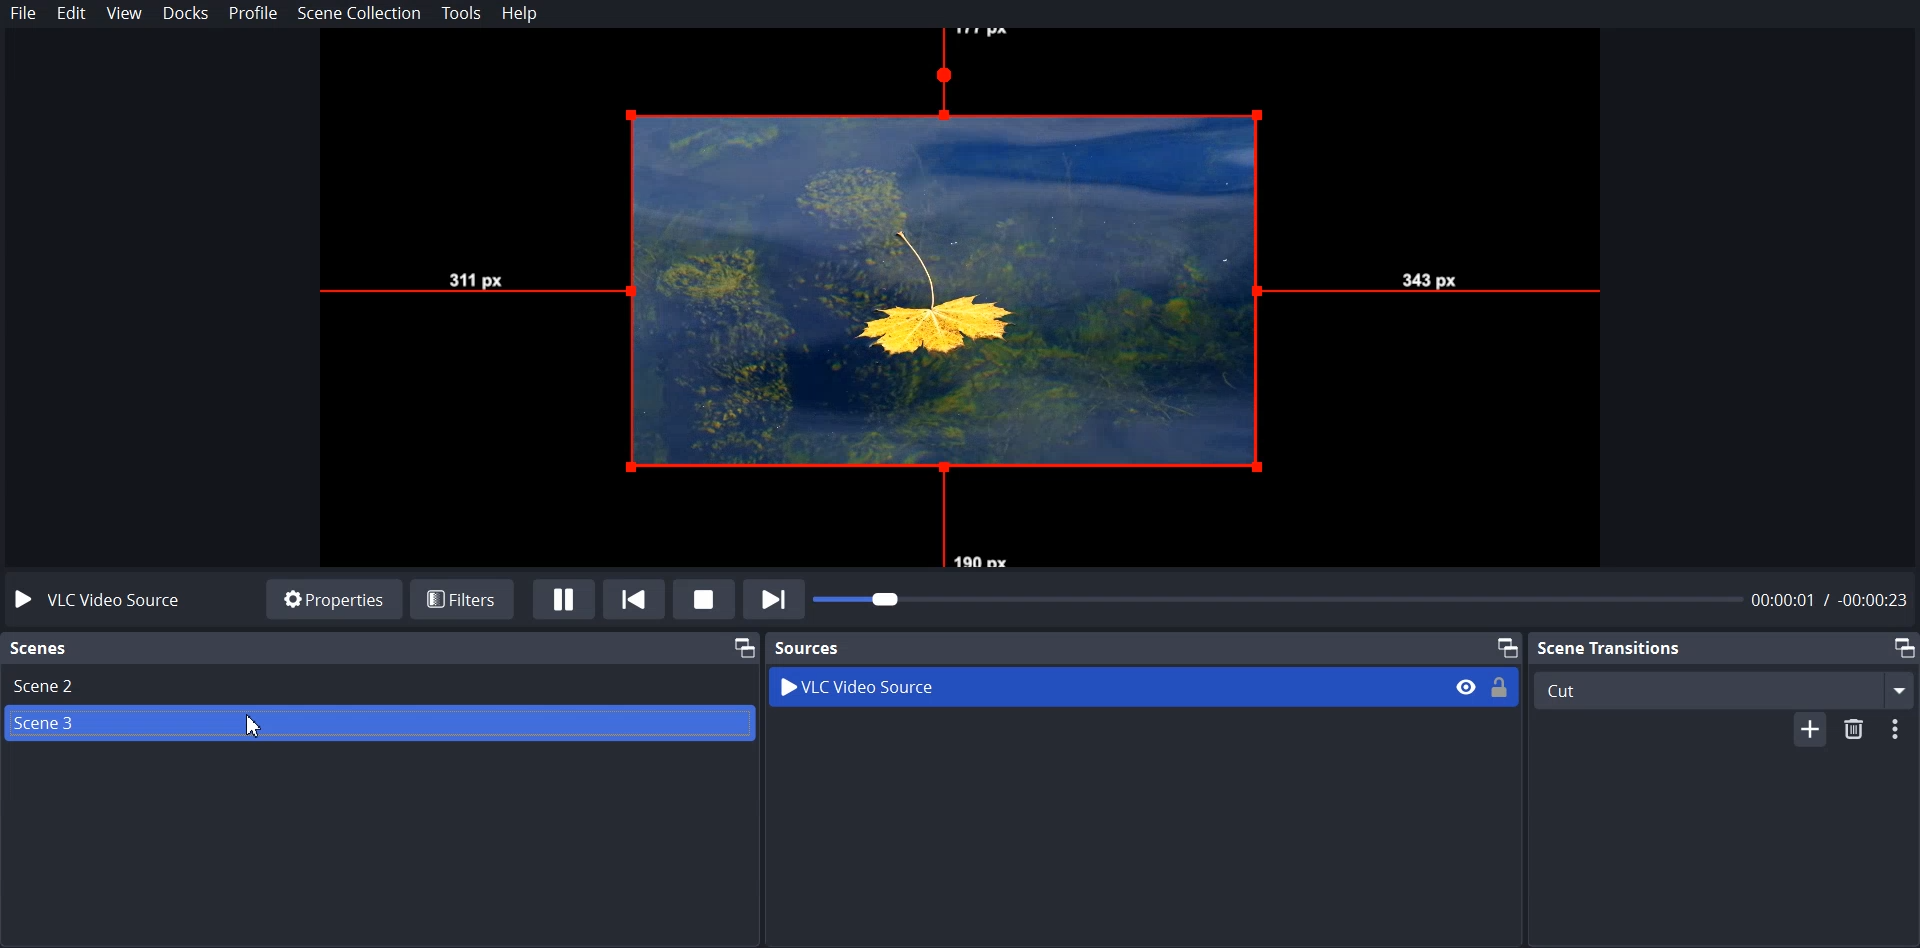 Image resolution: width=1920 pixels, height=948 pixels. Describe the element at coordinates (187, 14) in the screenshot. I see `Docks` at that location.